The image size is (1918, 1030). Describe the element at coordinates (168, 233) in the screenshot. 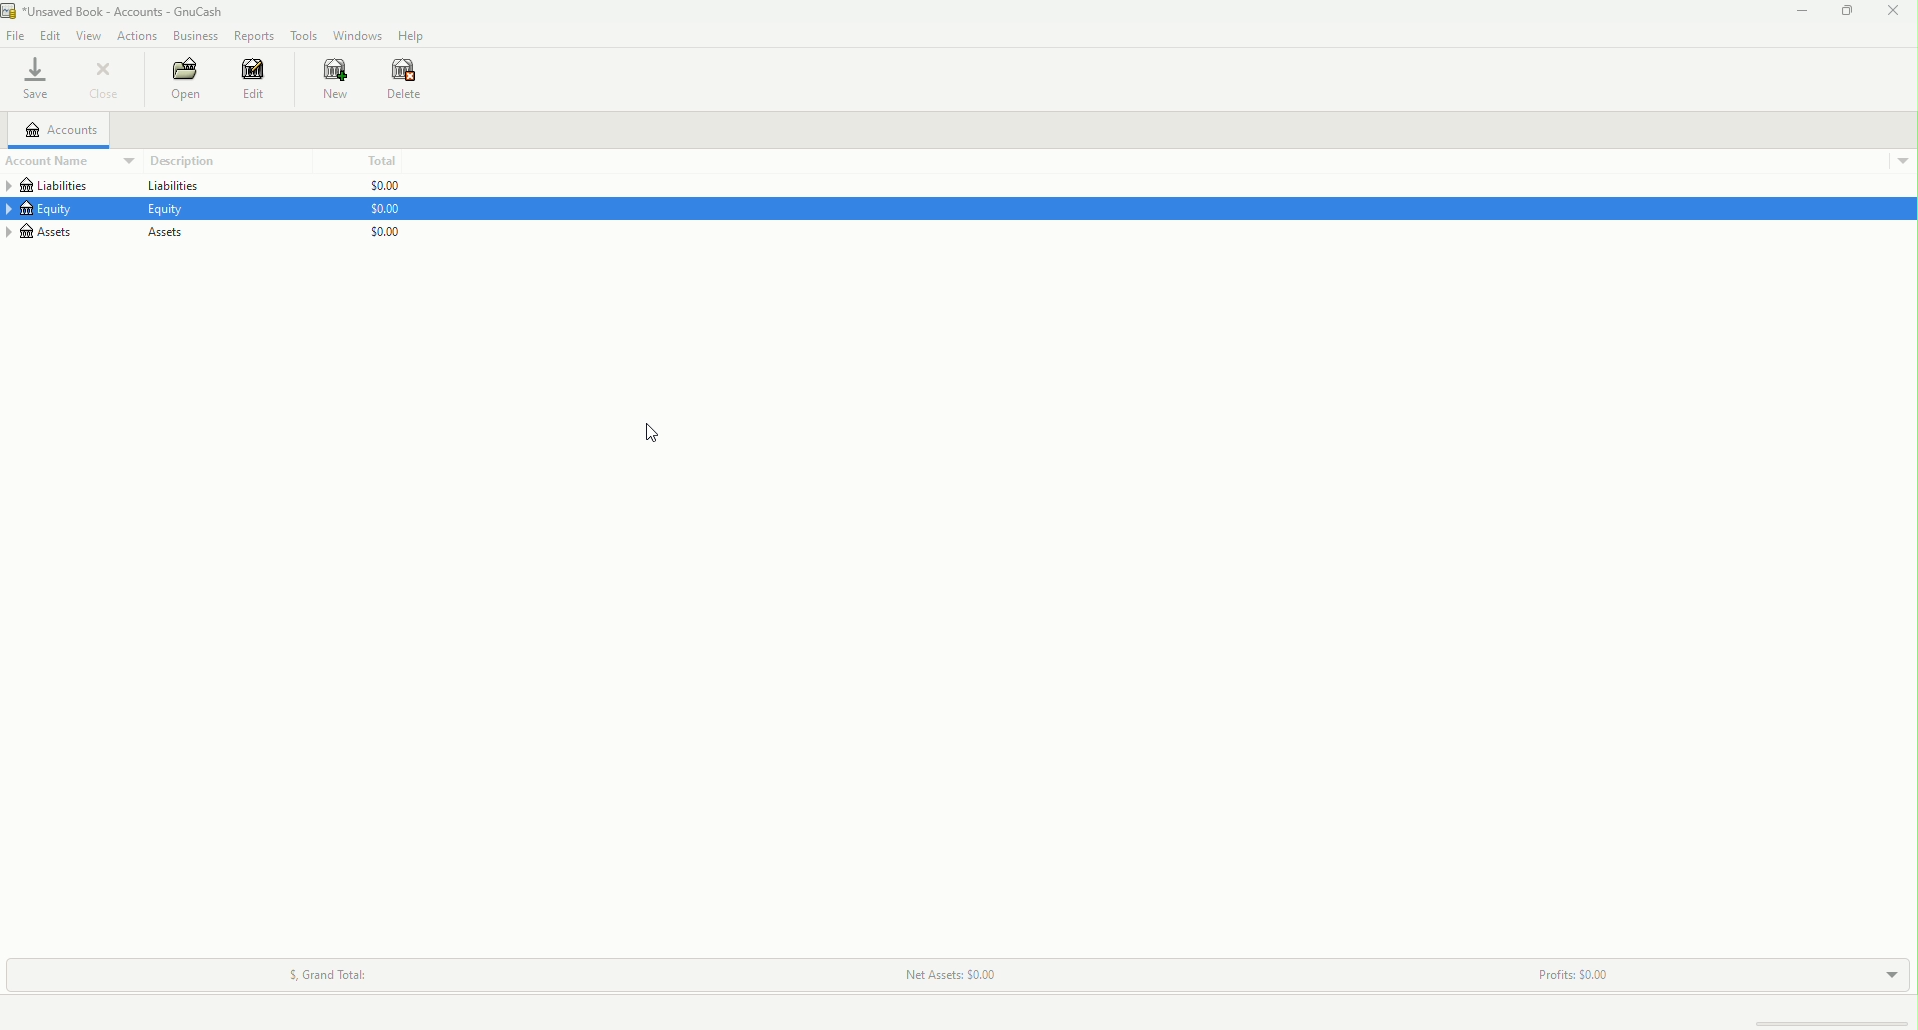

I see `Assets` at that location.